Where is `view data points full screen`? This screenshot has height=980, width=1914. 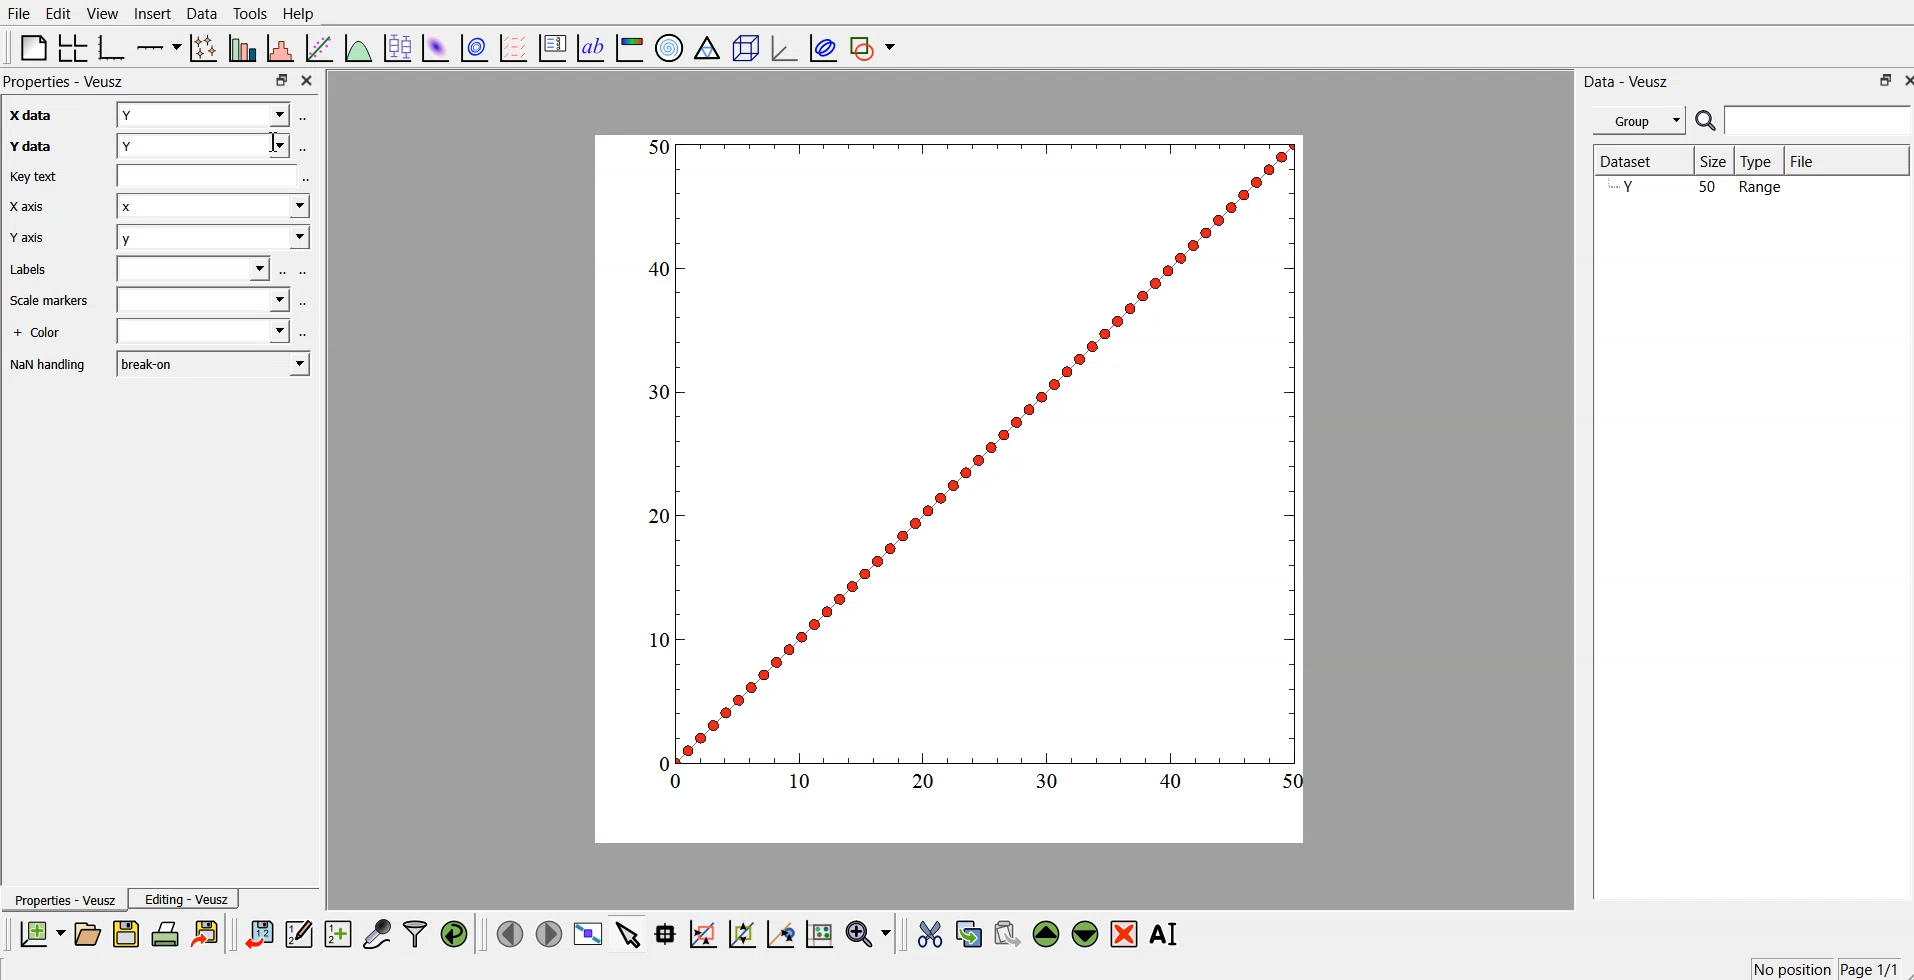 view data points full screen is located at coordinates (585, 935).